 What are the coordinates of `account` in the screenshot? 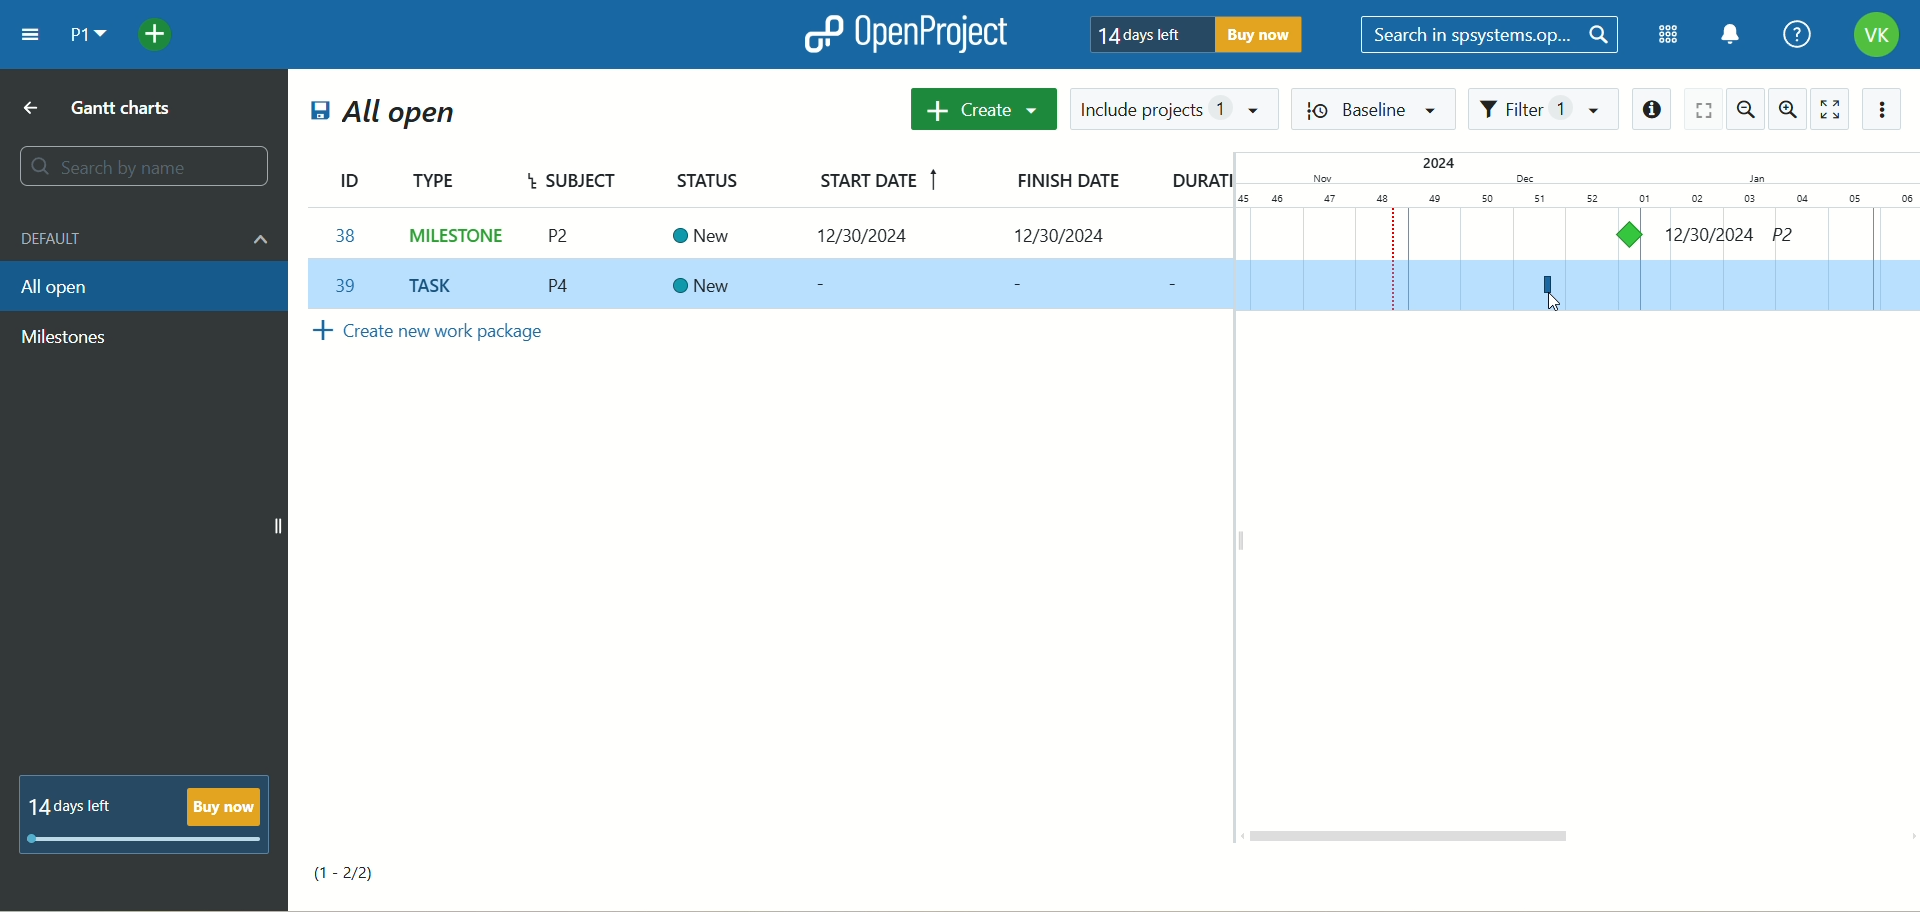 It's located at (1877, 35).